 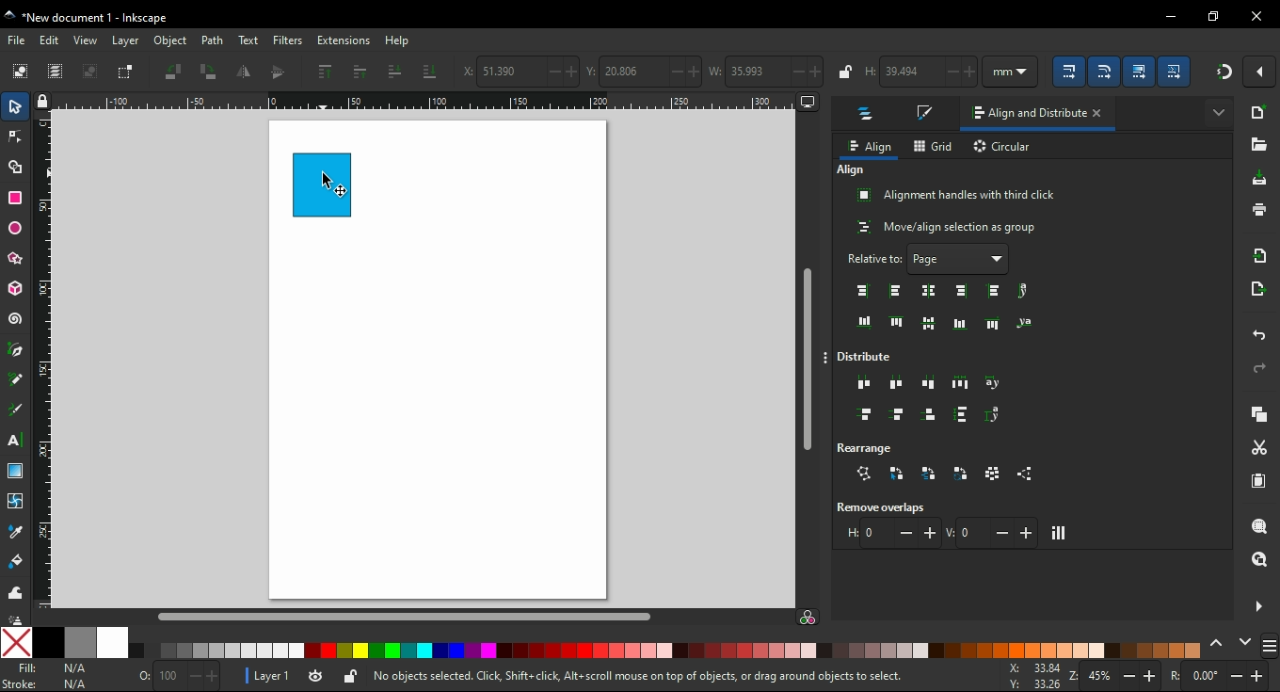 I want to click on calligraphy tool, so click(x=19, y=410).